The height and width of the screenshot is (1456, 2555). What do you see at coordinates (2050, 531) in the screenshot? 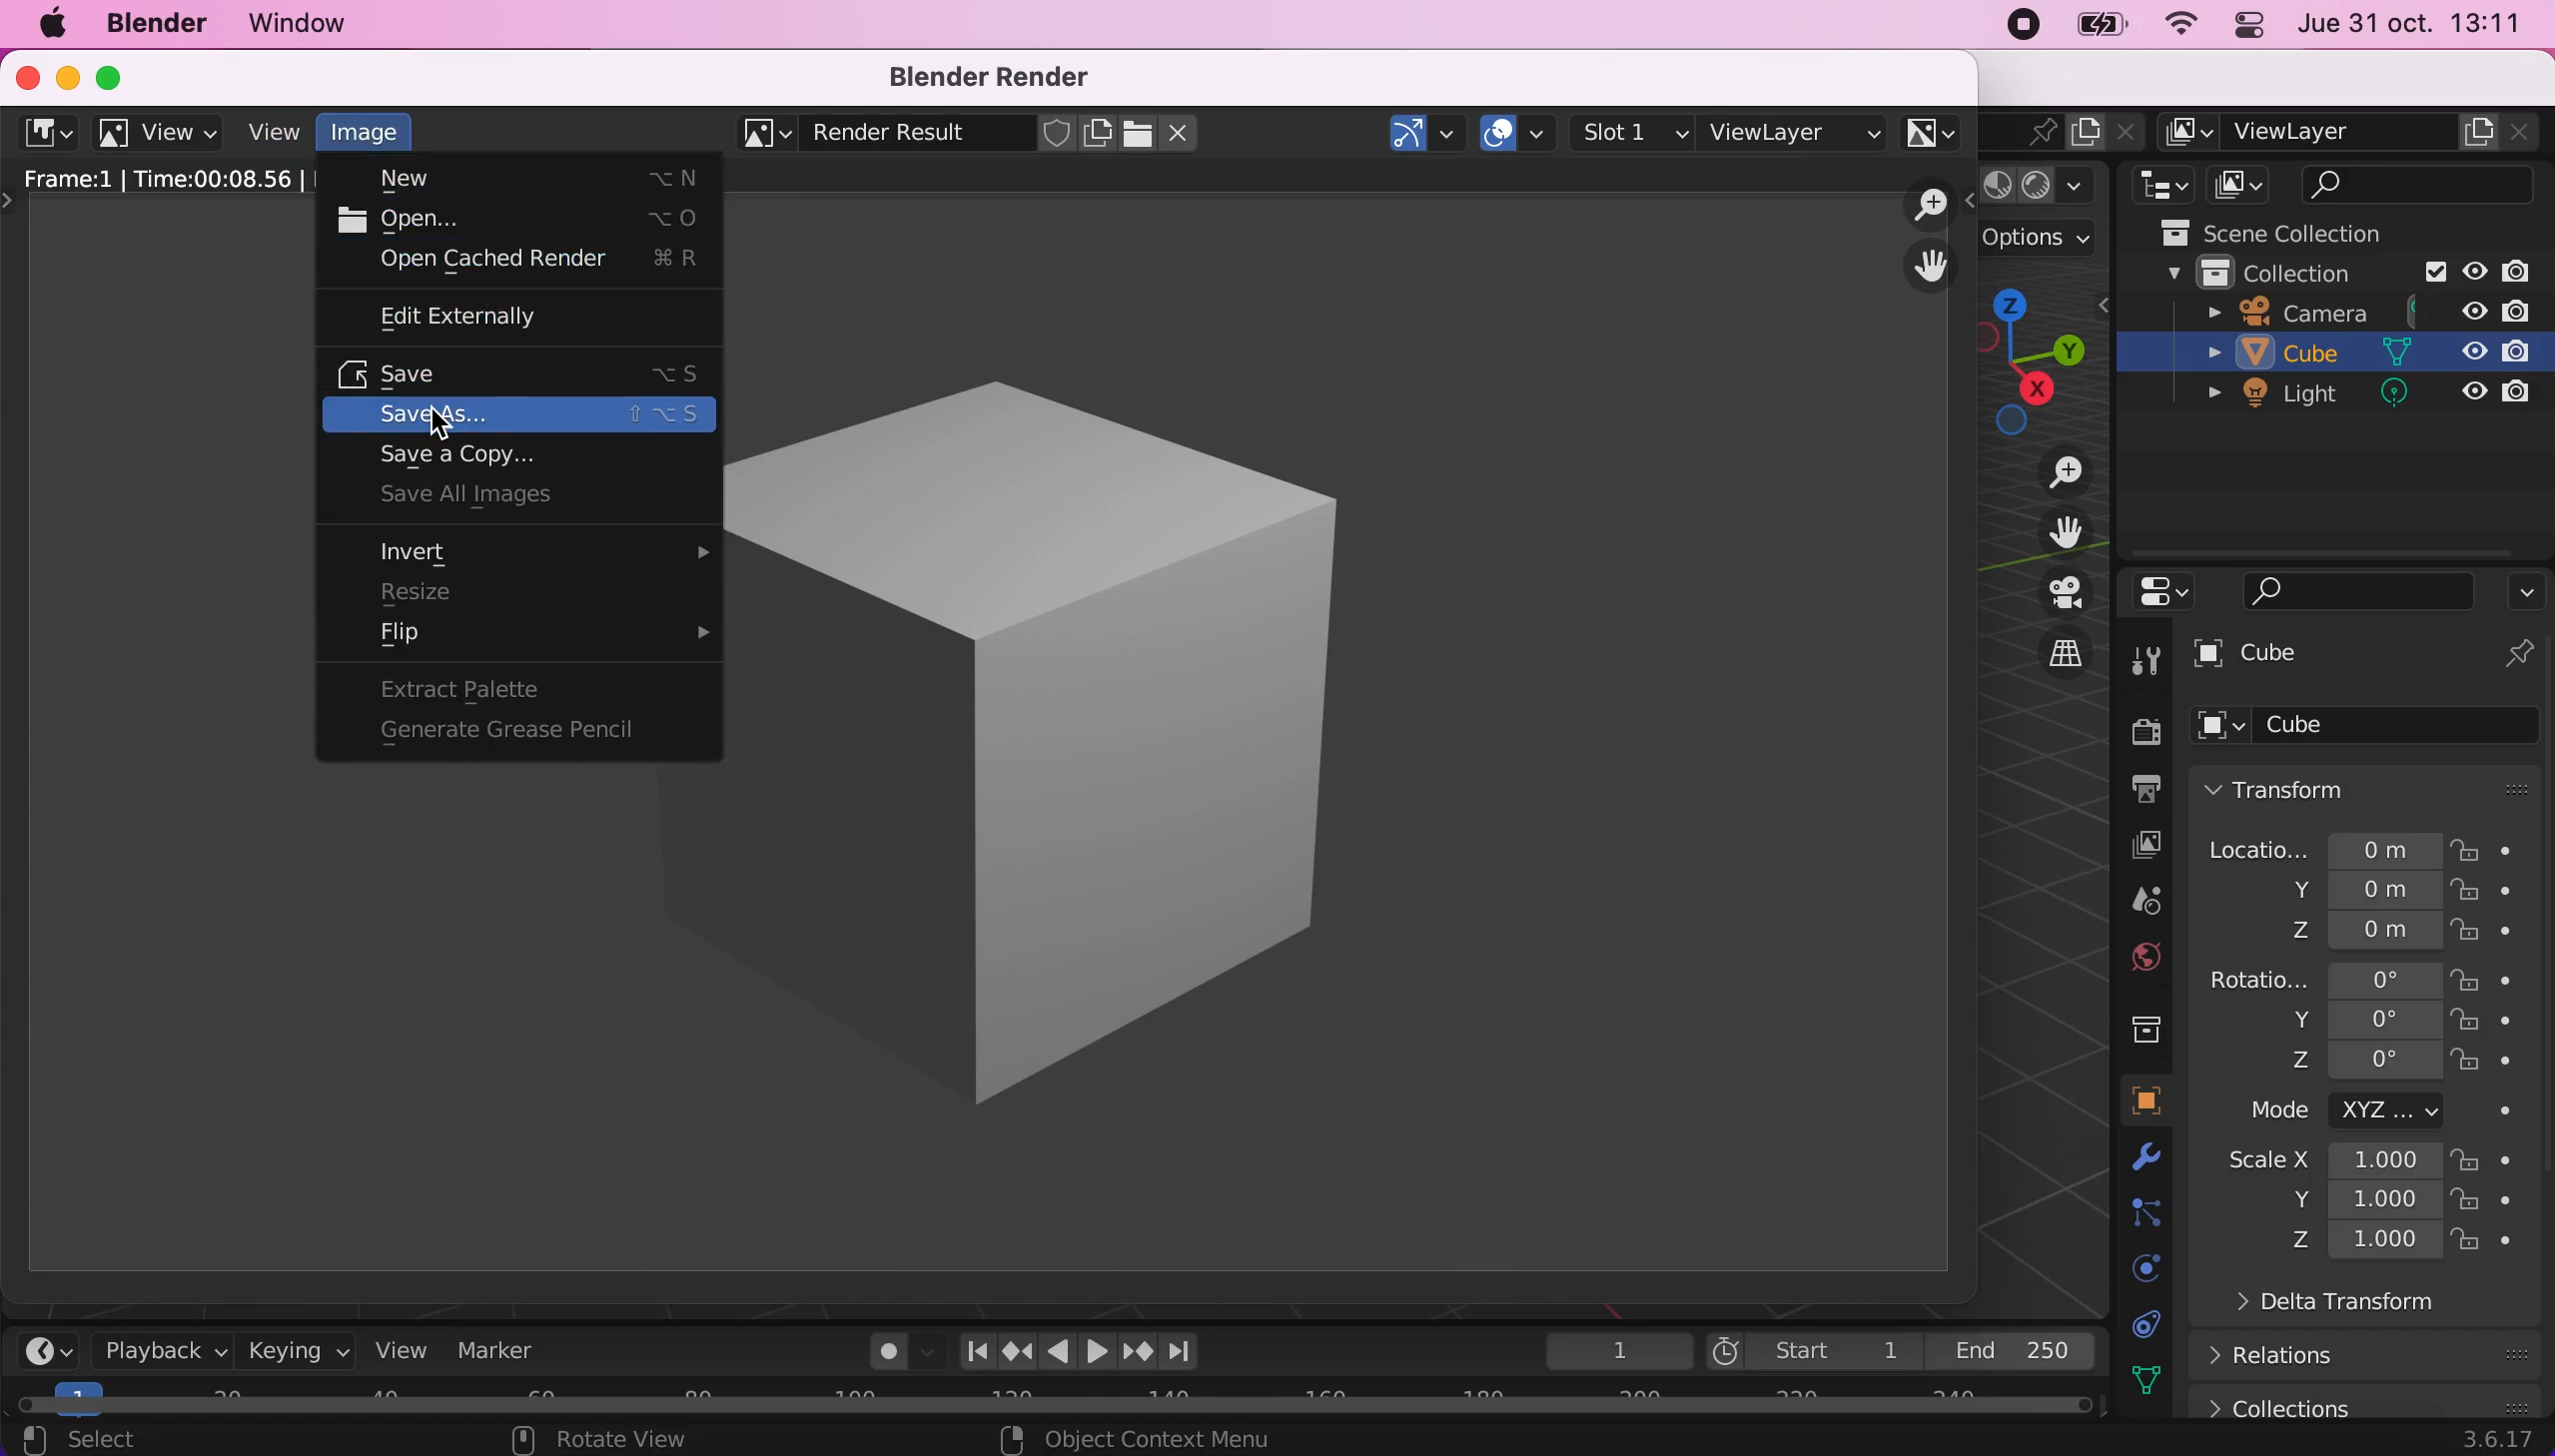
I see `move the view` at bounding box center [2050, 531].